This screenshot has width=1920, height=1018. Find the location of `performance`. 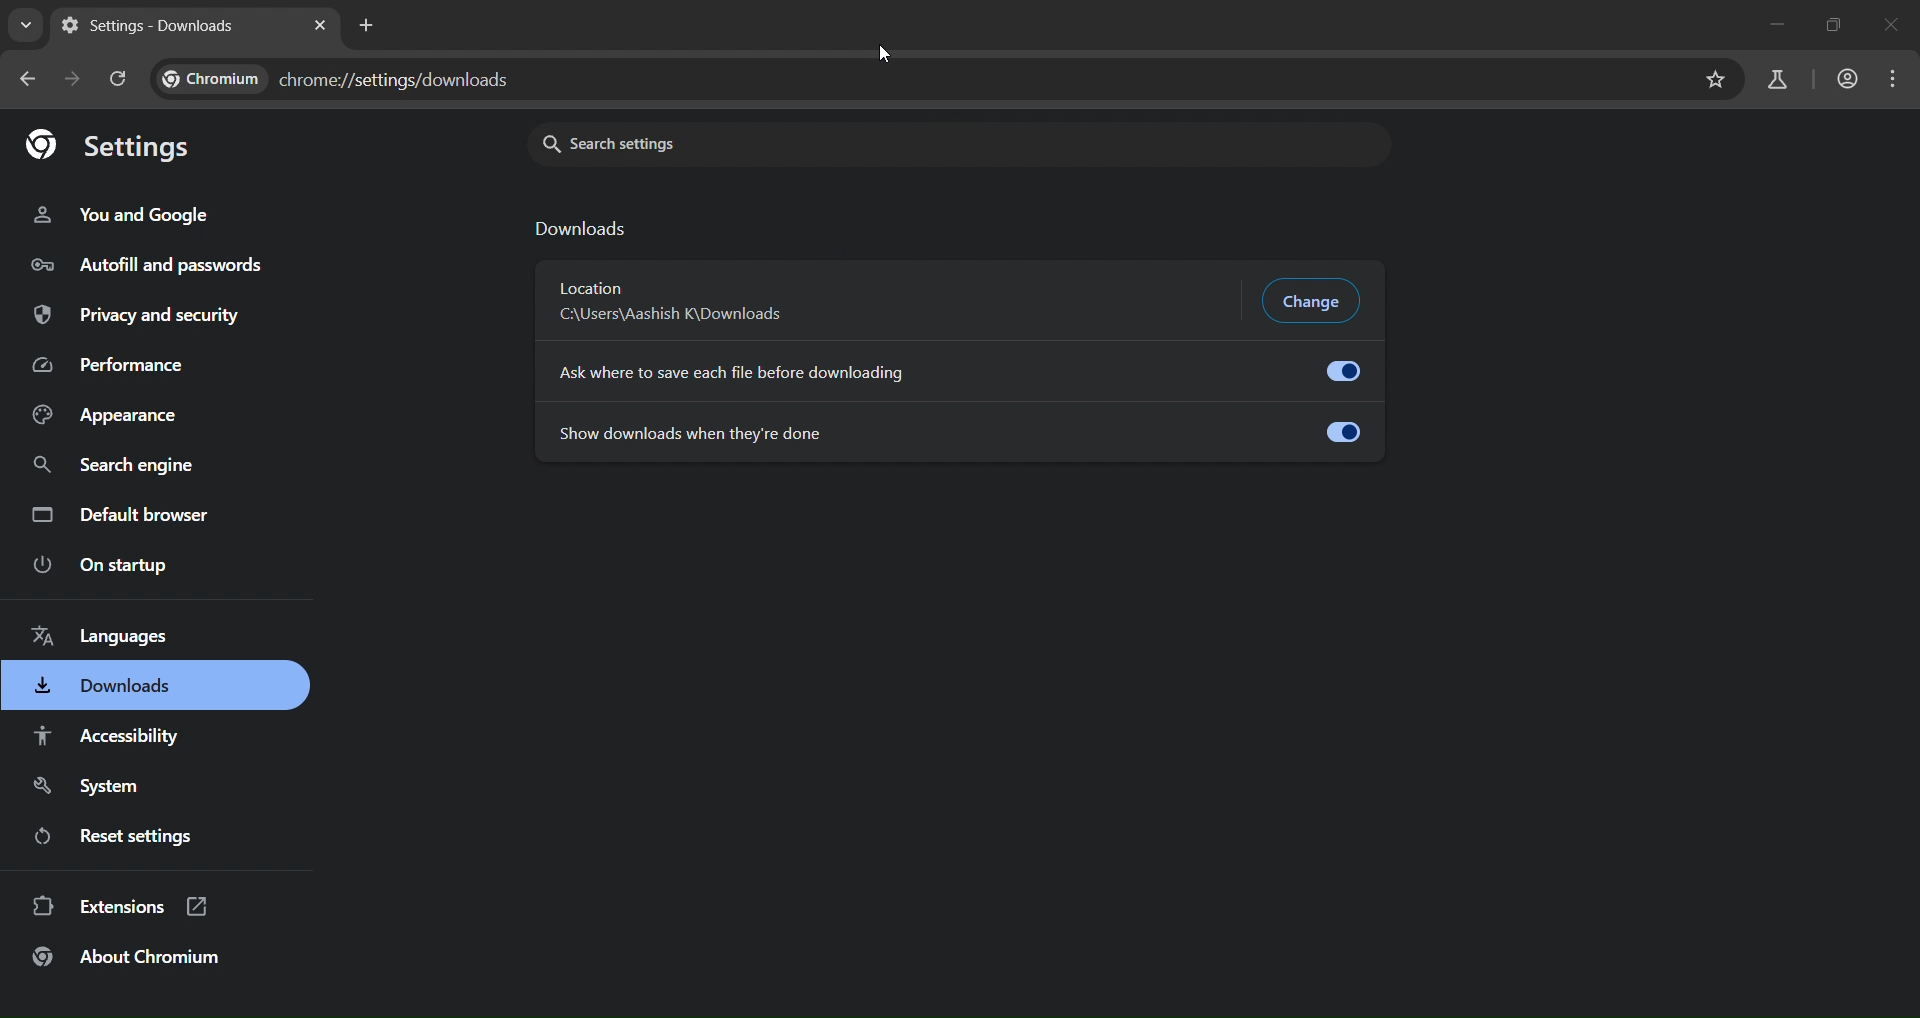

performance is located at coordinates (107, 367).